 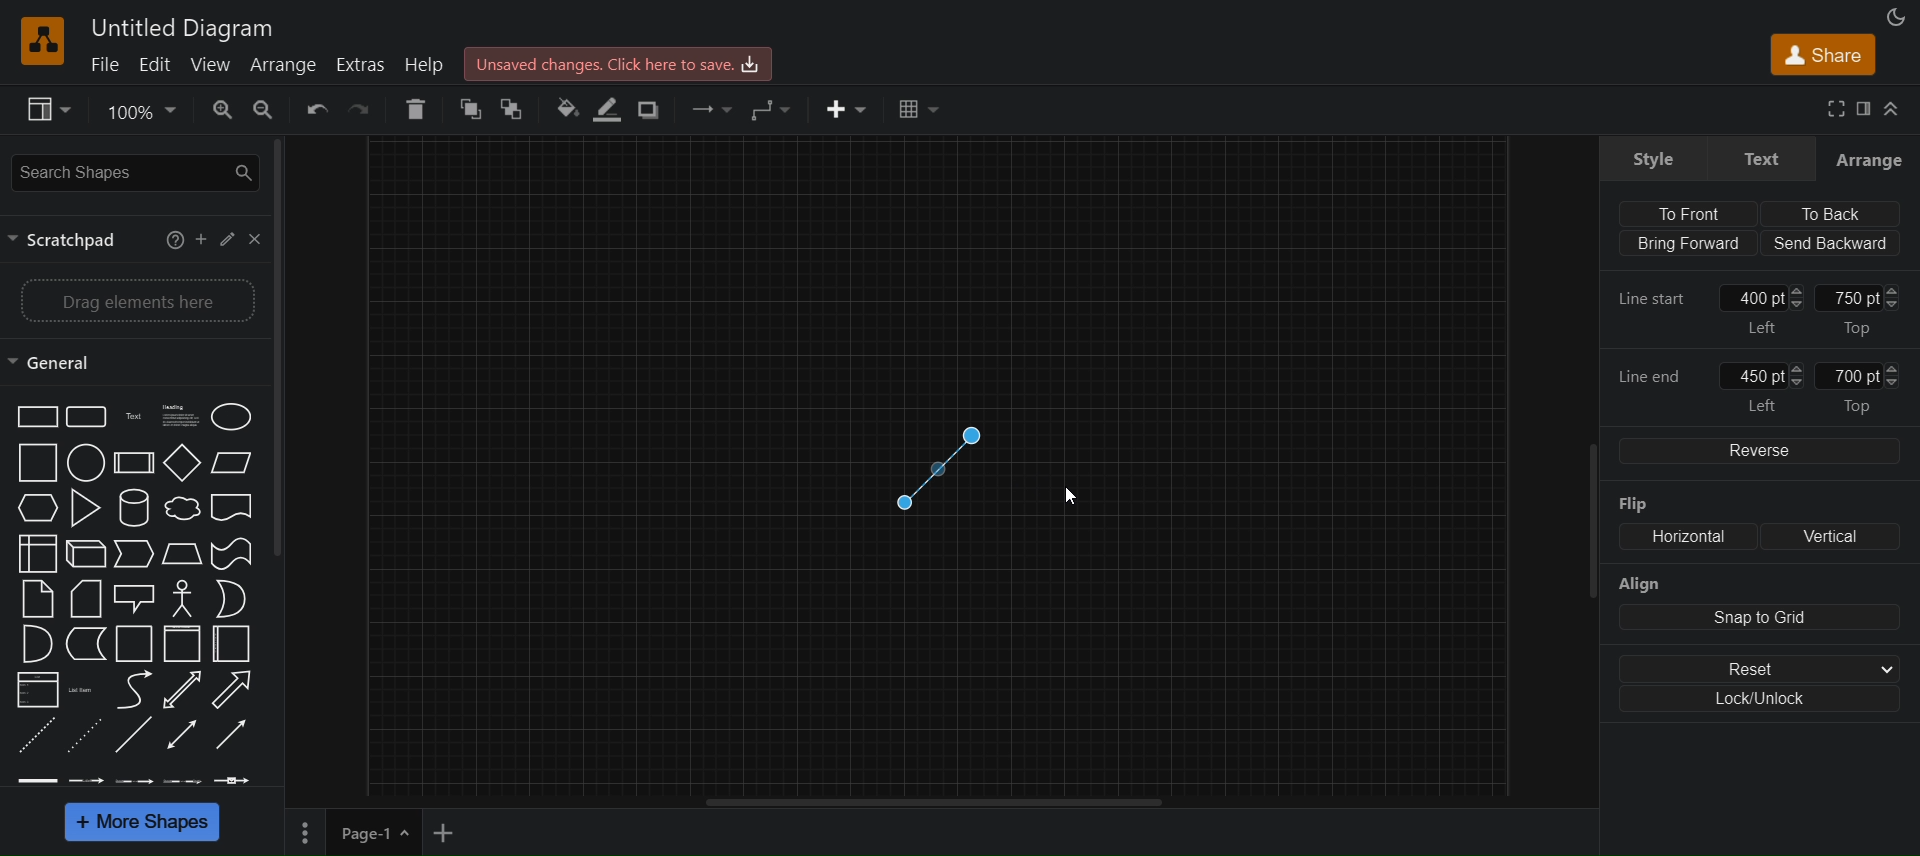 What do you see at coordinates (180, 508) in the screenshot?
I see `Cloud` at bounding box center [180, 508].